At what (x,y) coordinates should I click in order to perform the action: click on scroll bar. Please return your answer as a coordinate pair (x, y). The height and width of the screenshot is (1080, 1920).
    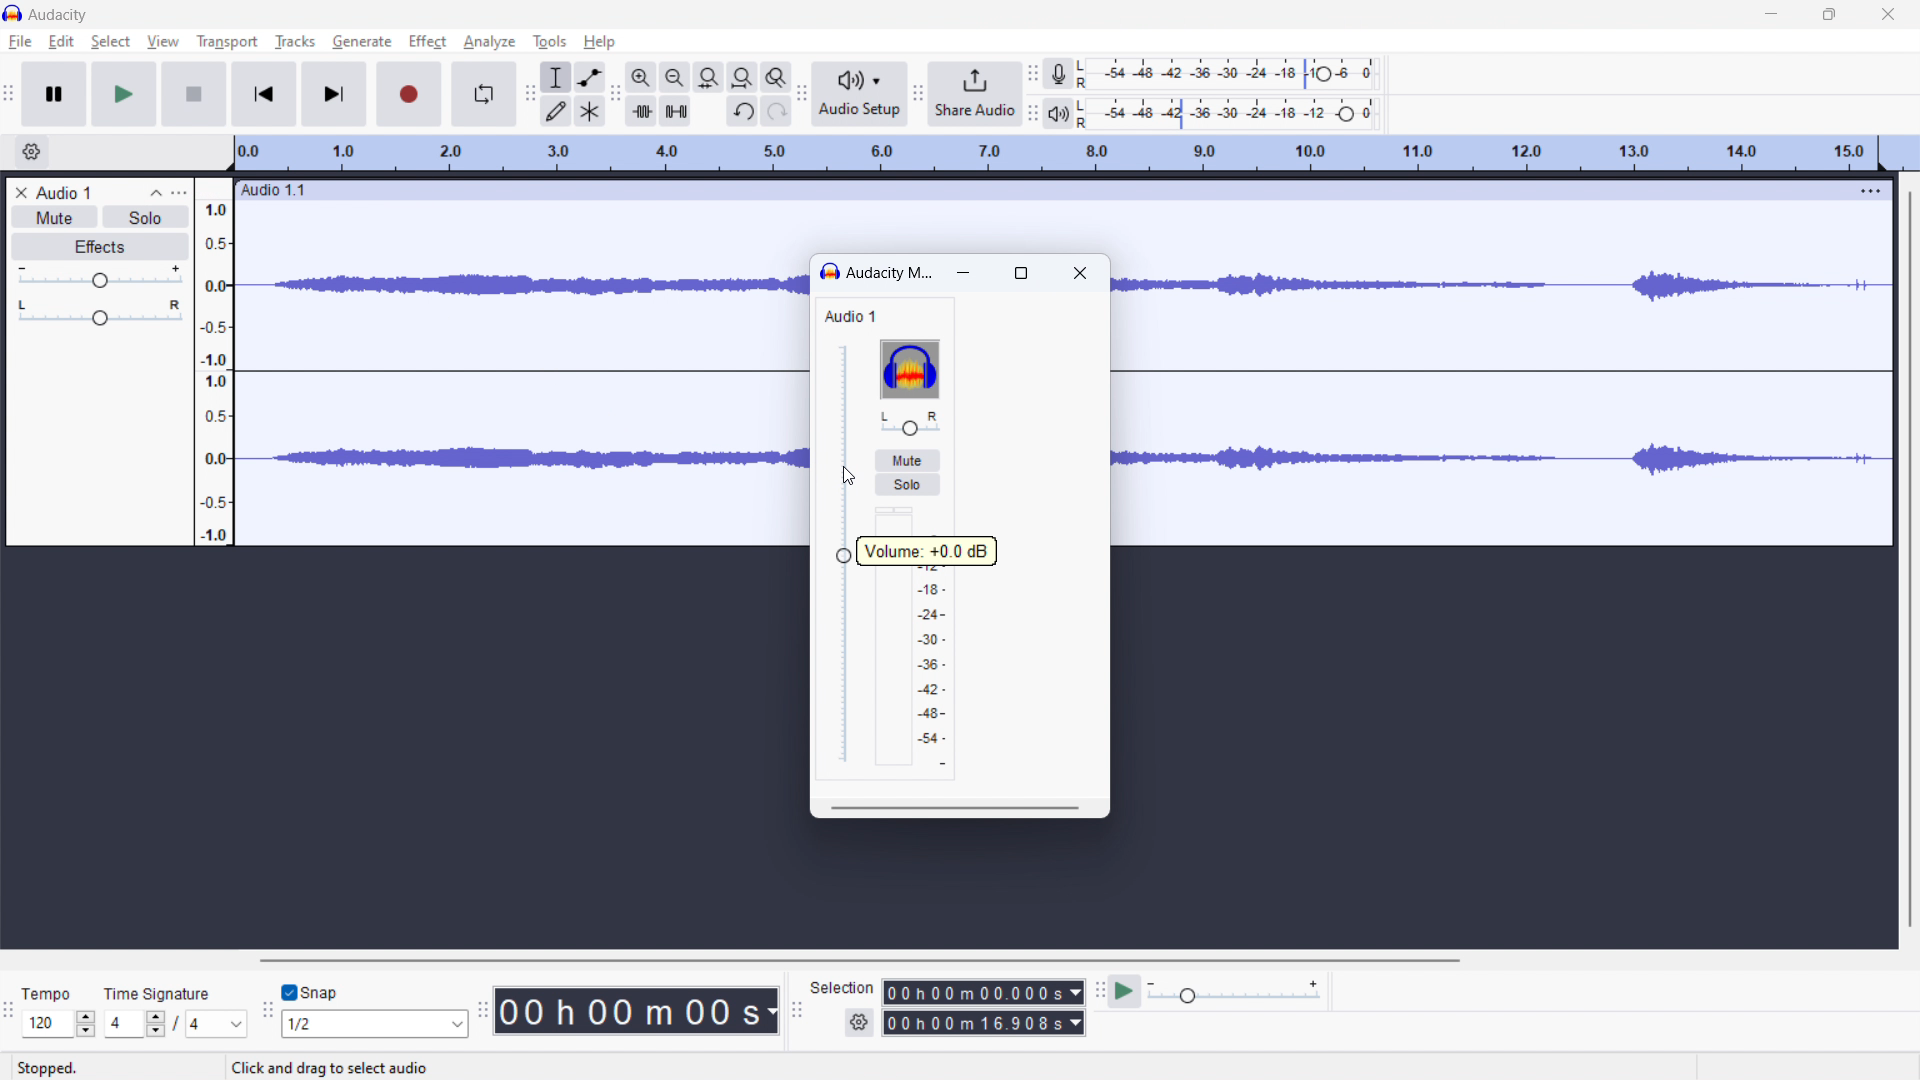
    Looking at the image, I should click on (1894, 462).